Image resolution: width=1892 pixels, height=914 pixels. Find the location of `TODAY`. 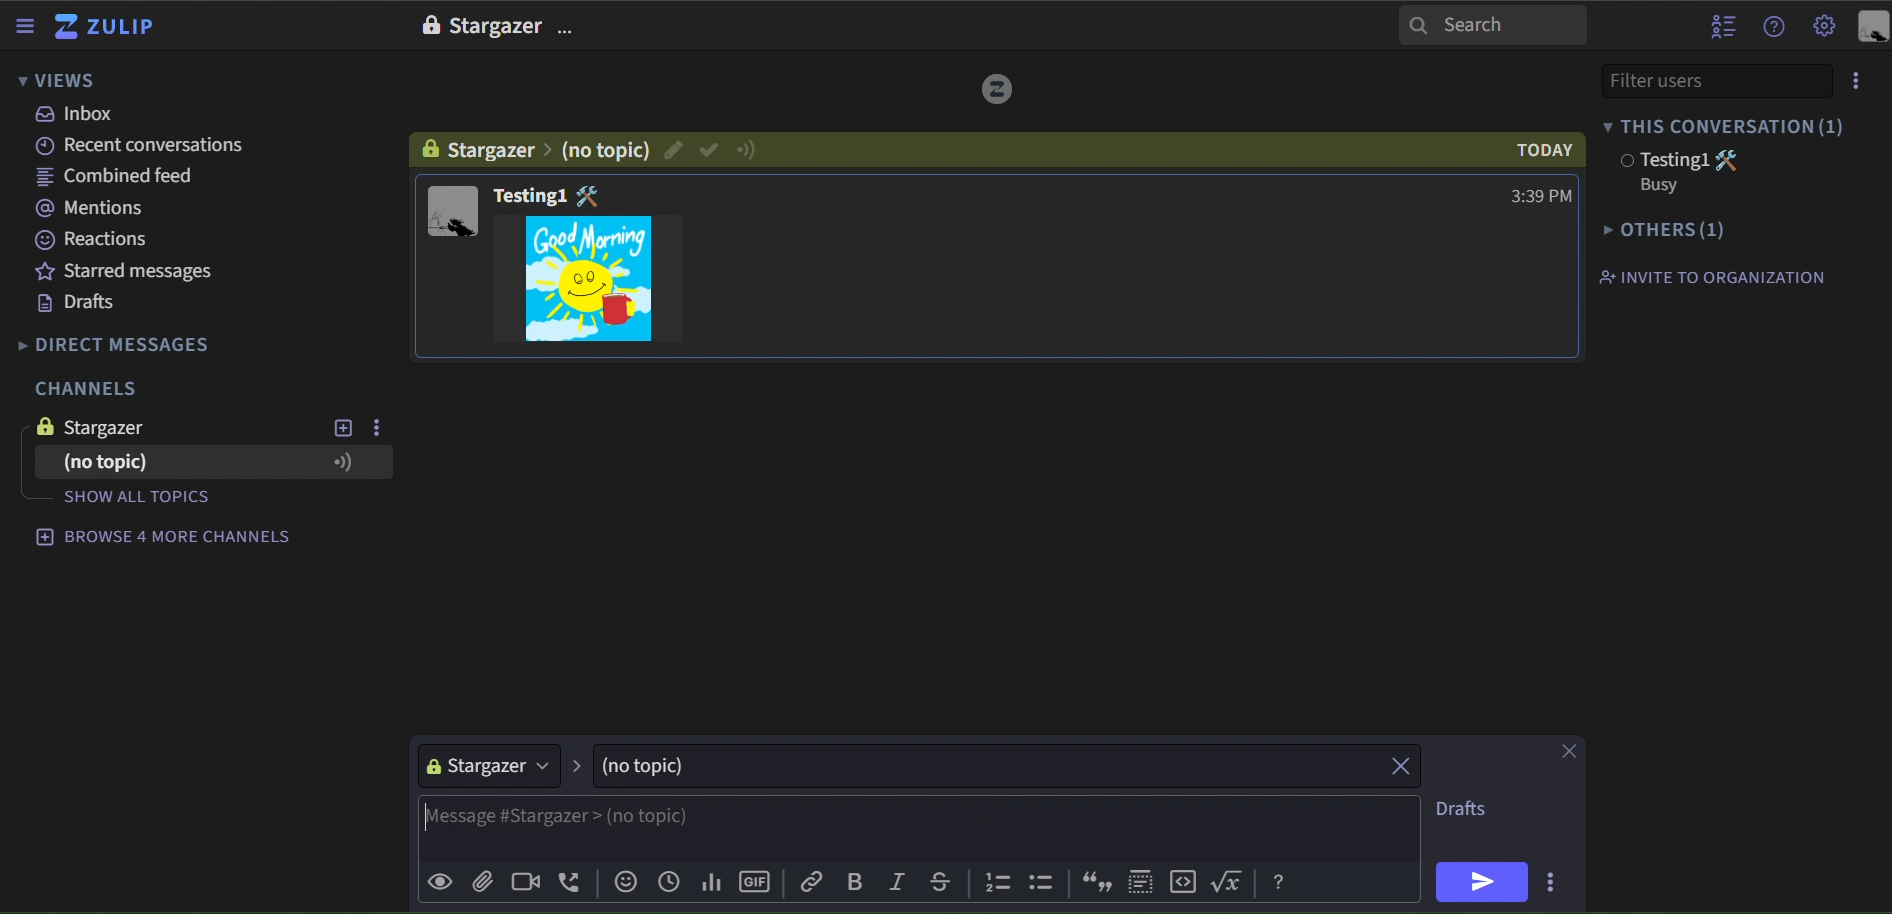

TODAY is located at coordinates (1533, 150).